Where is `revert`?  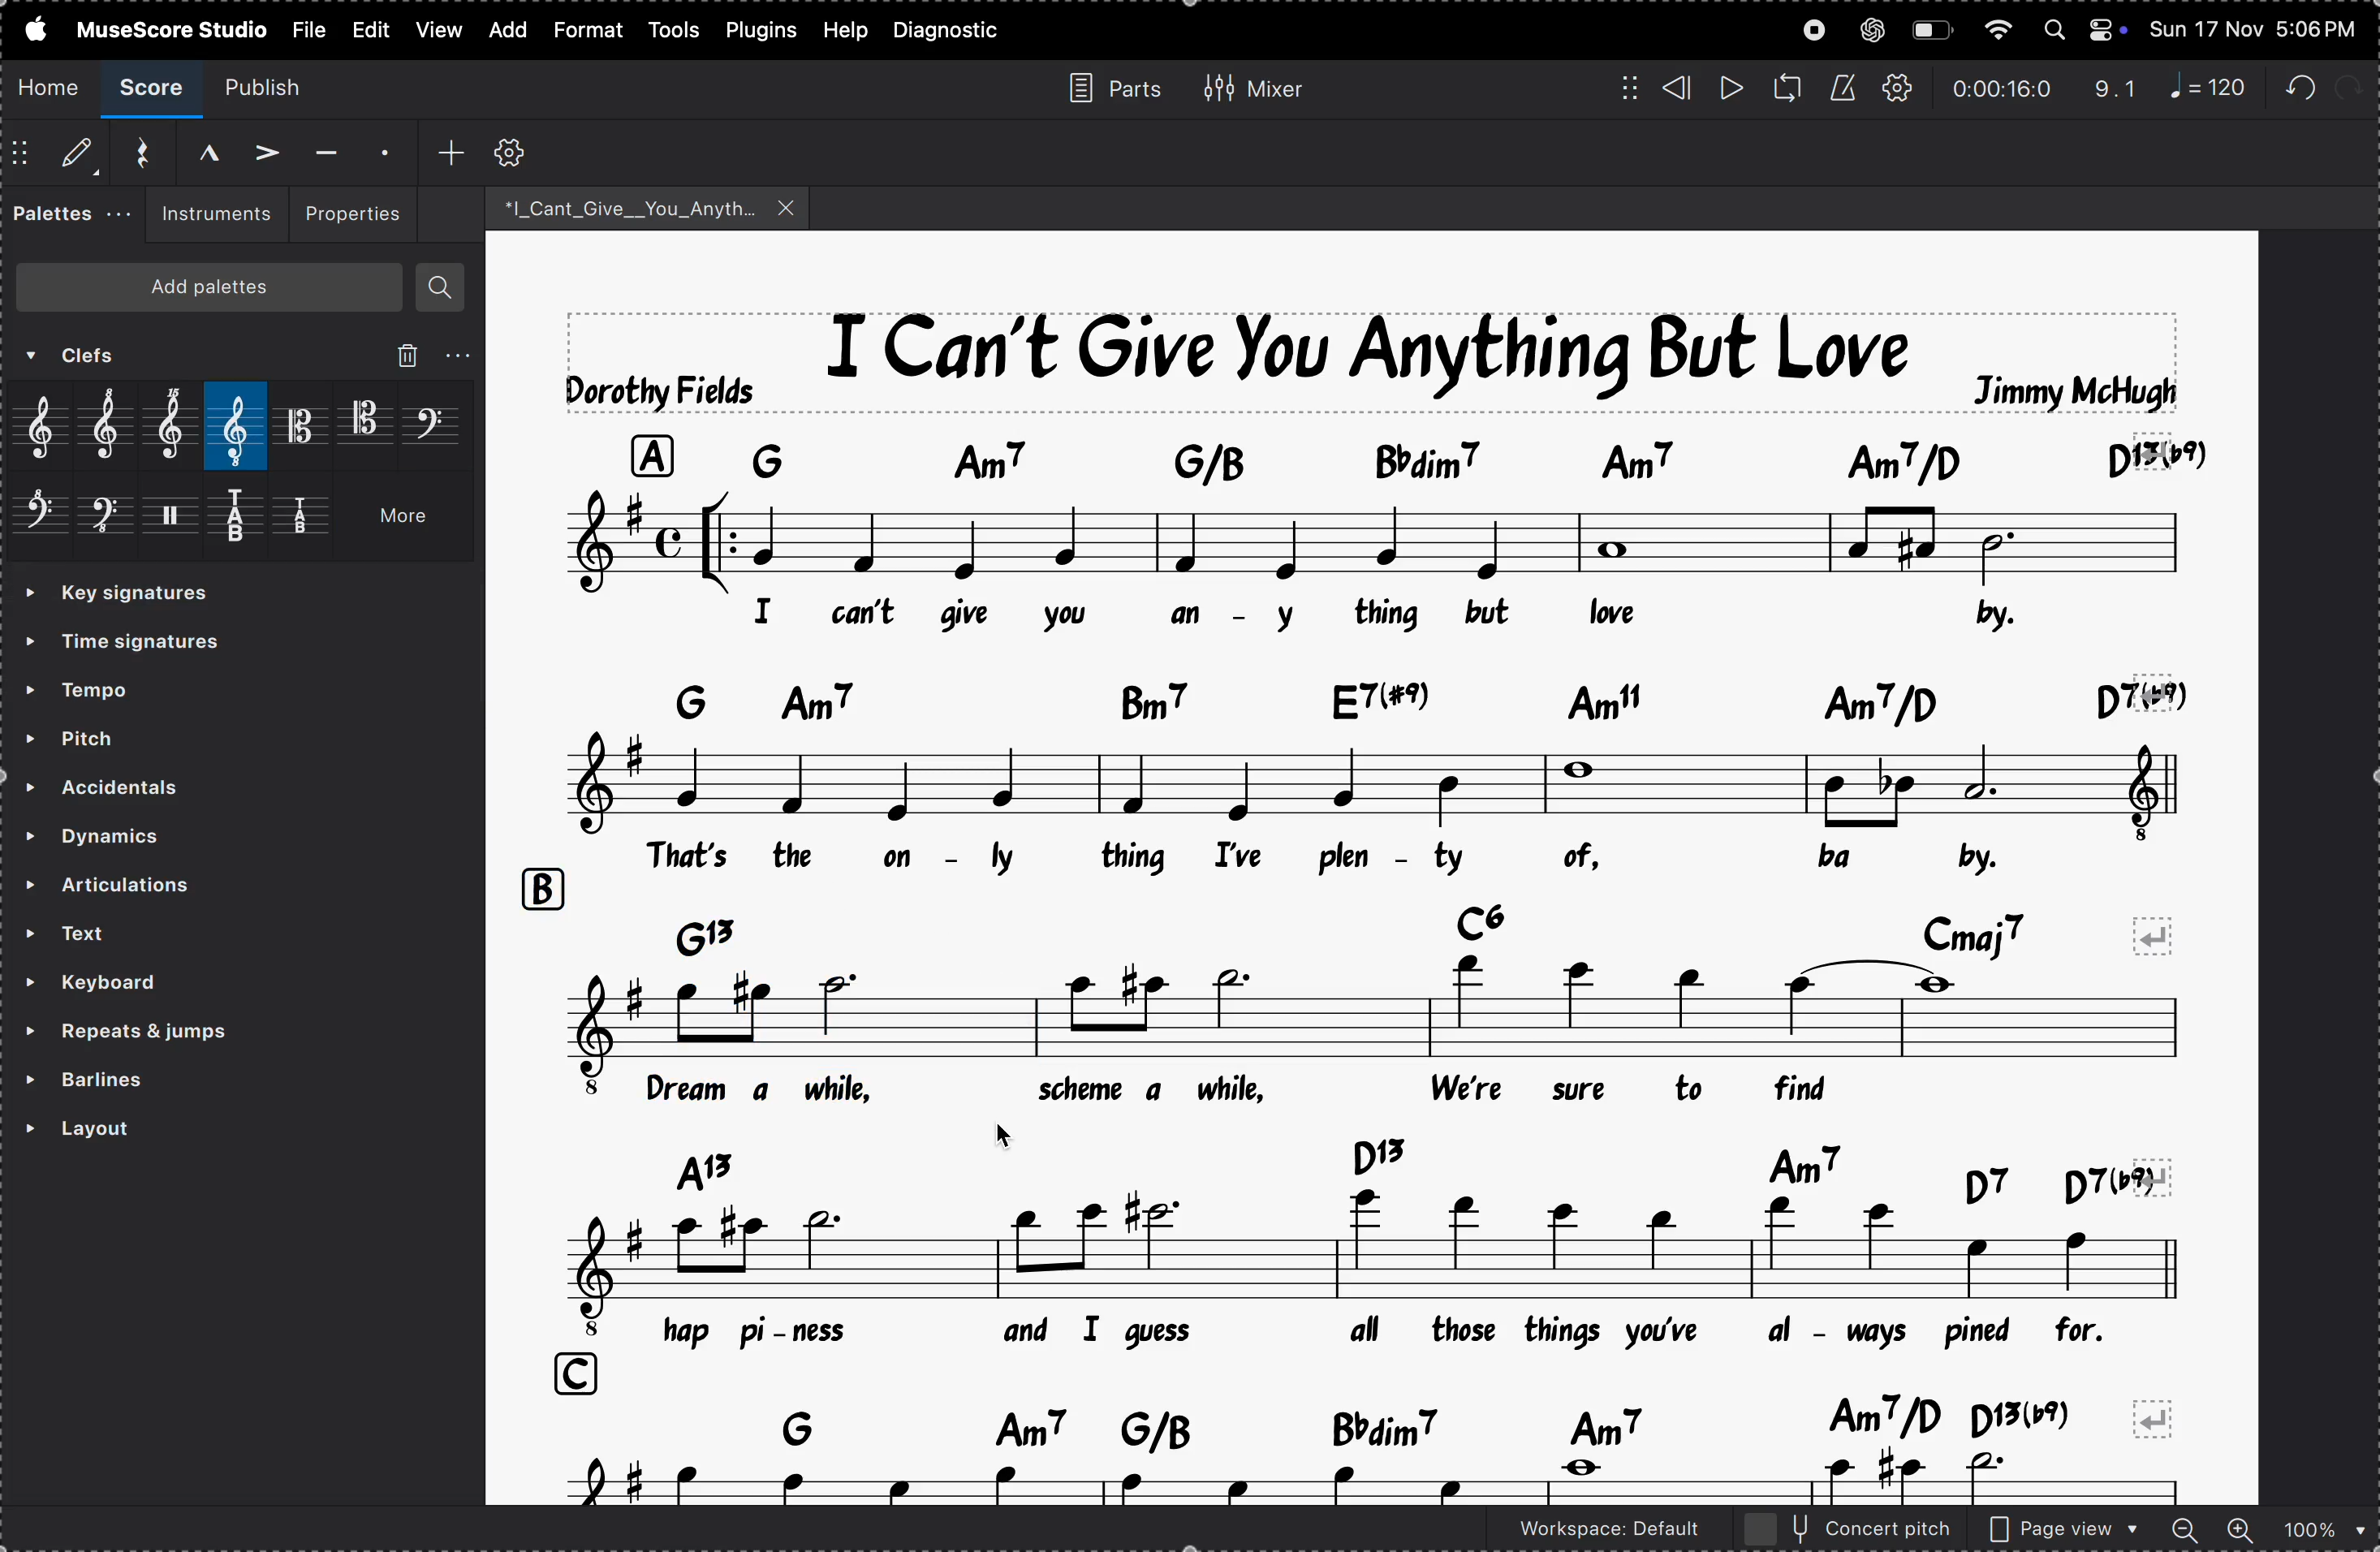
revert is located at coordinates (2159, 1412).